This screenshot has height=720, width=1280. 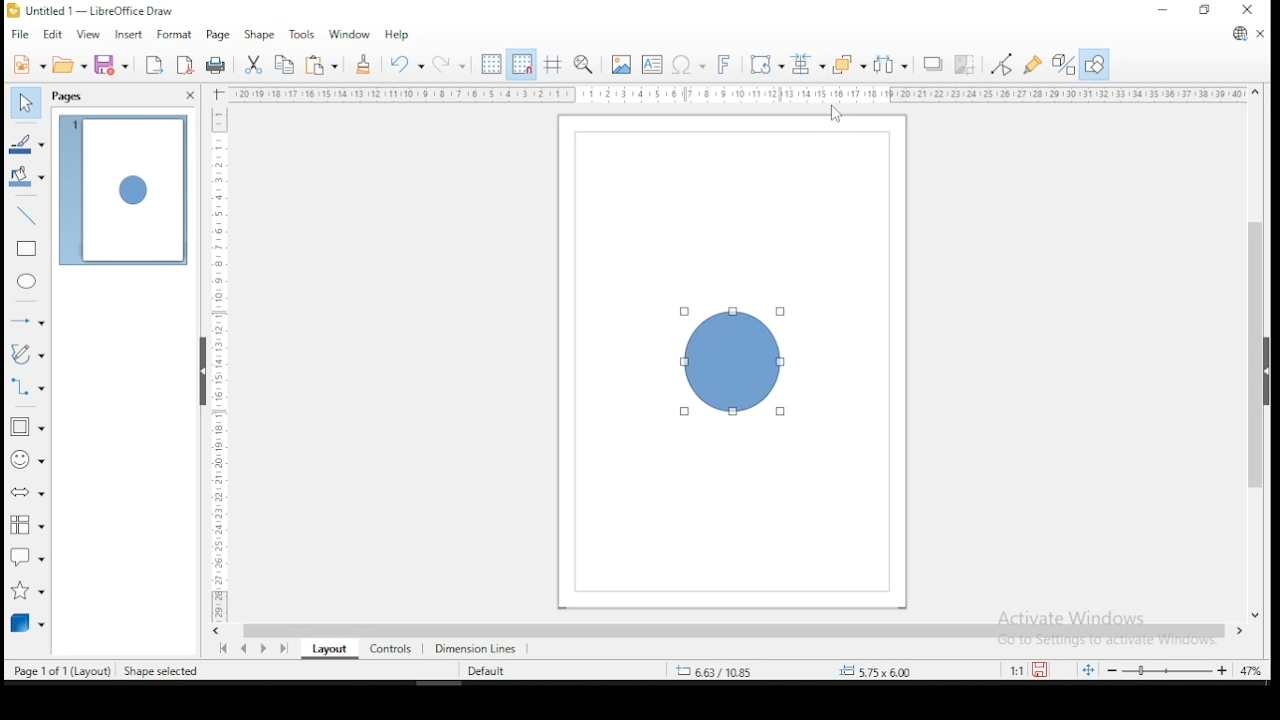 What do you see at coordinates (90, 10) in the screenshot?
I see `untitled 1 - LibreOffice Draw` at bounding box center [90, 10].